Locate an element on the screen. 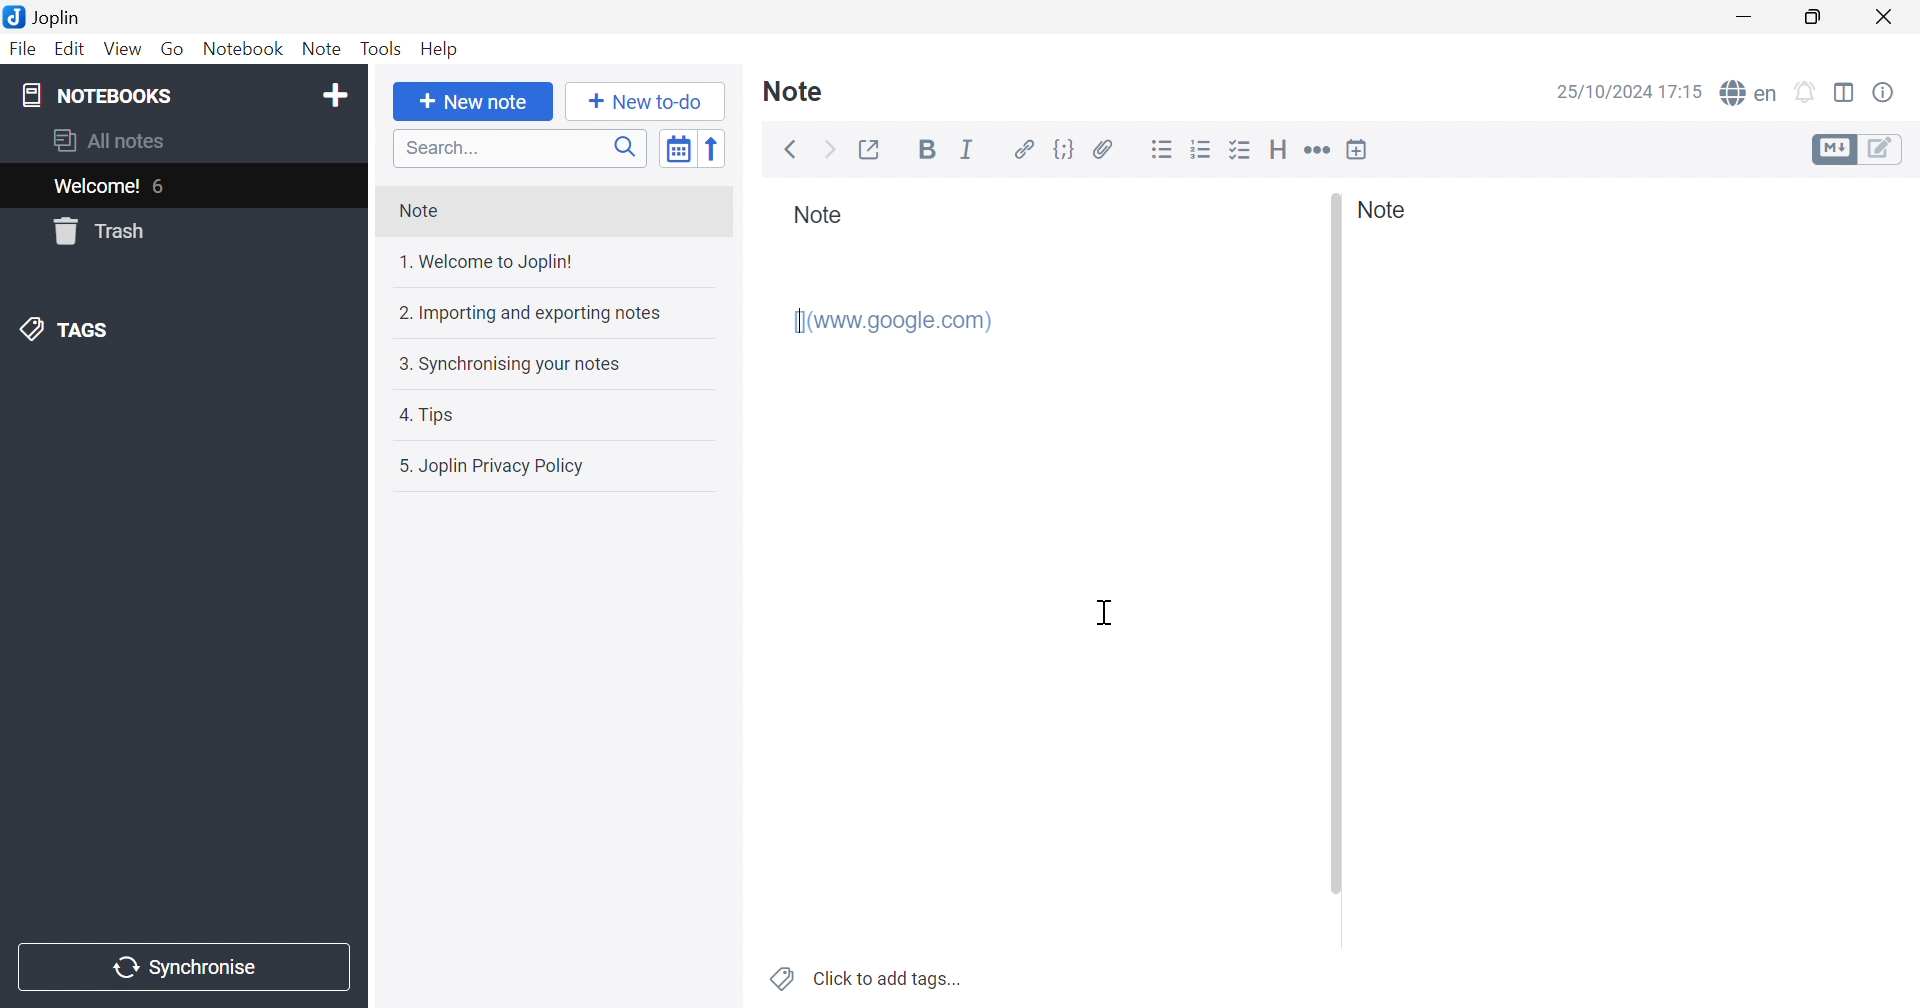  Add new notebook is located at coordinates (337, 98).